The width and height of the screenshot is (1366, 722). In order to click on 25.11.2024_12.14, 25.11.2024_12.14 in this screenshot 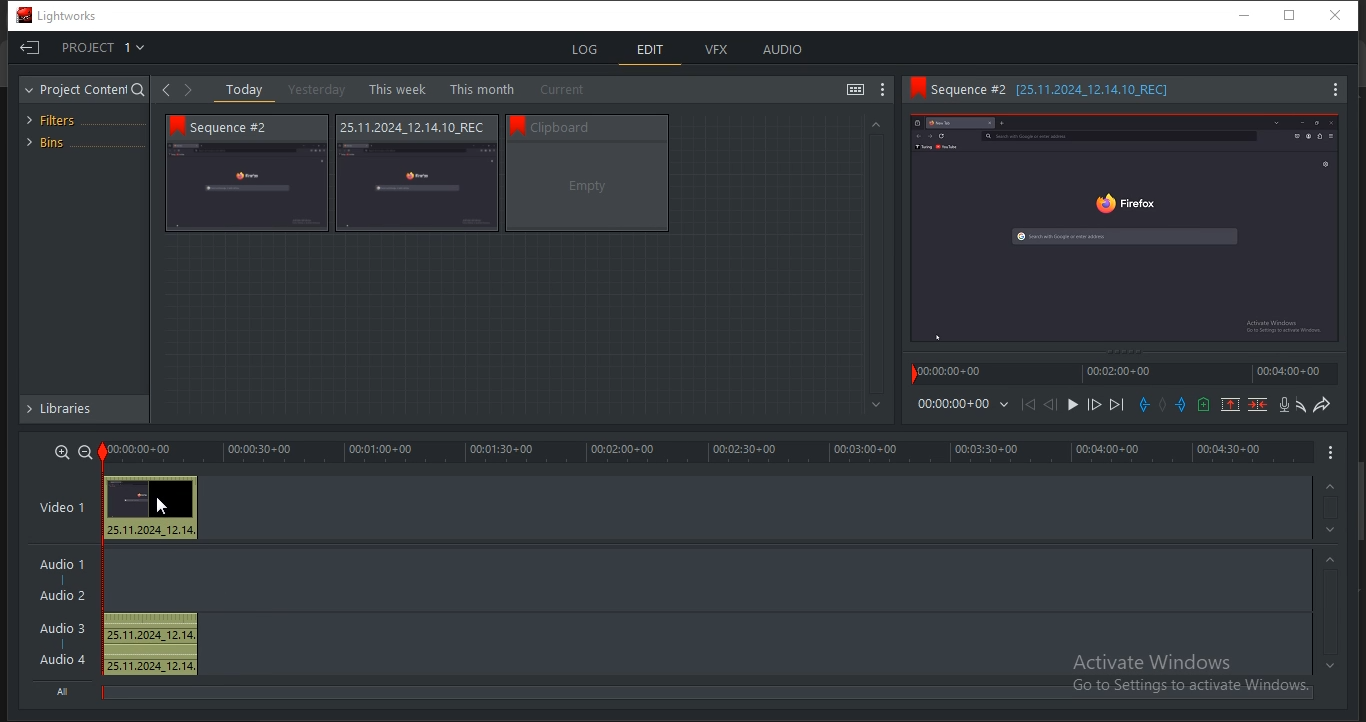, I will do `click(154, 645)`.